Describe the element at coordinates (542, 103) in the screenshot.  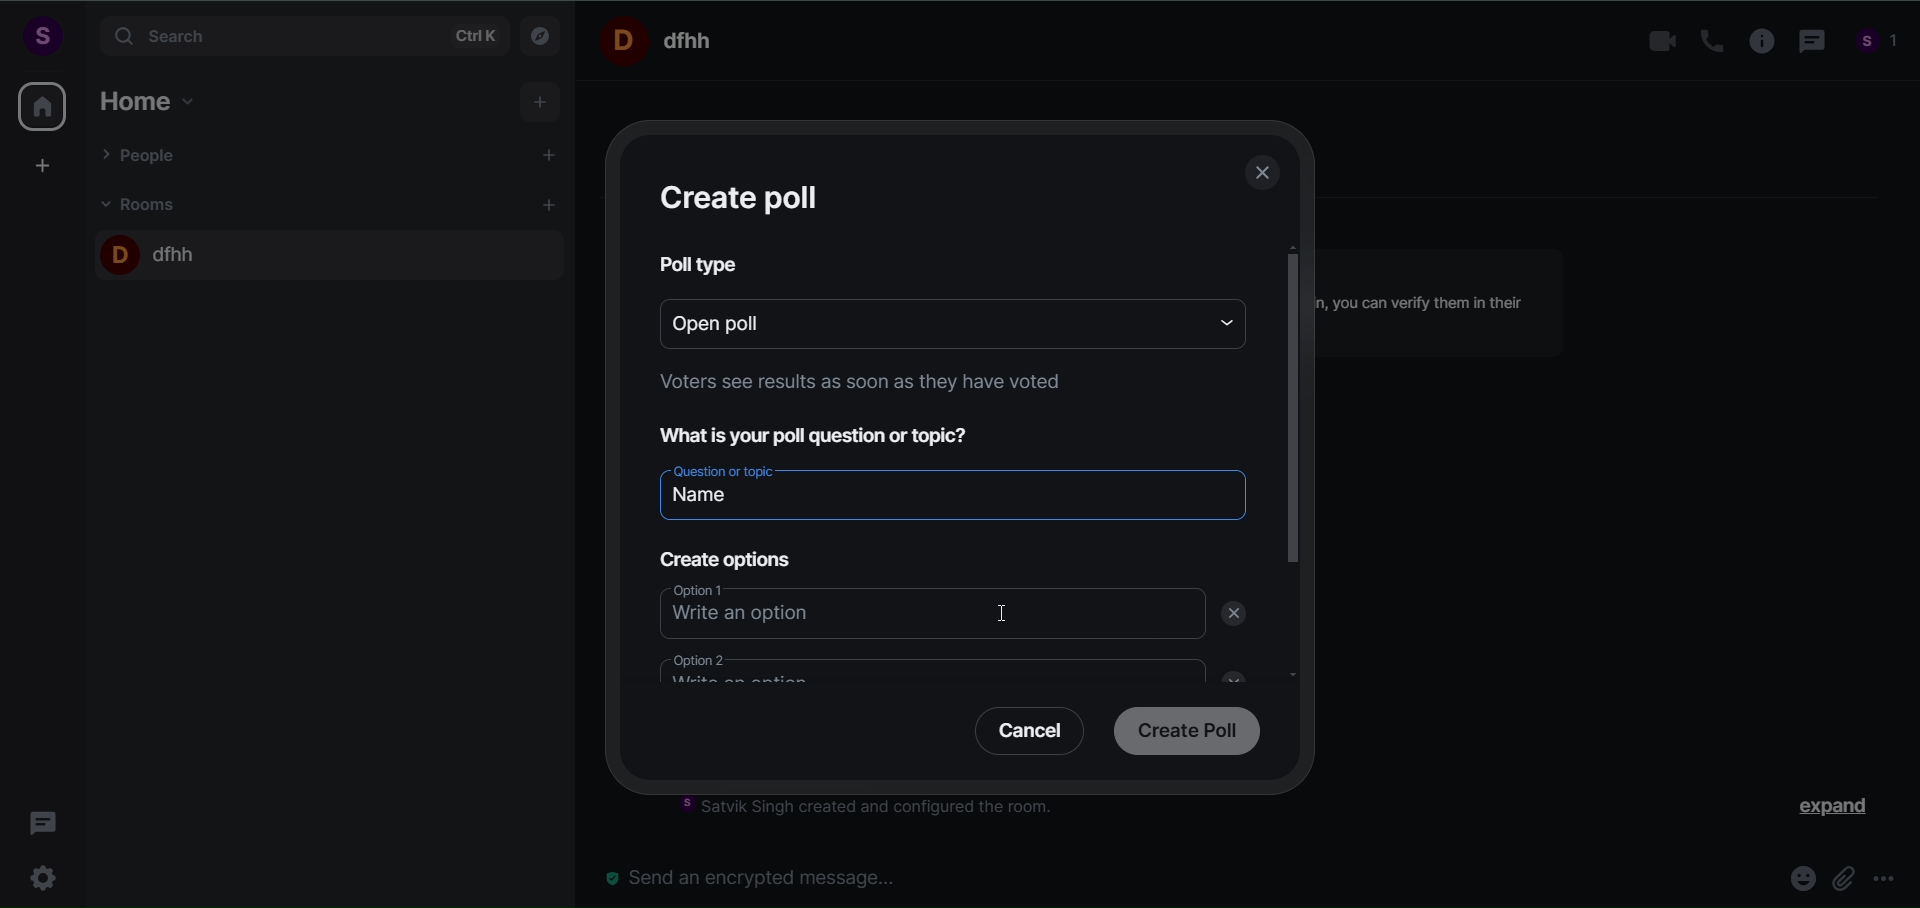
I see `add` at that location.